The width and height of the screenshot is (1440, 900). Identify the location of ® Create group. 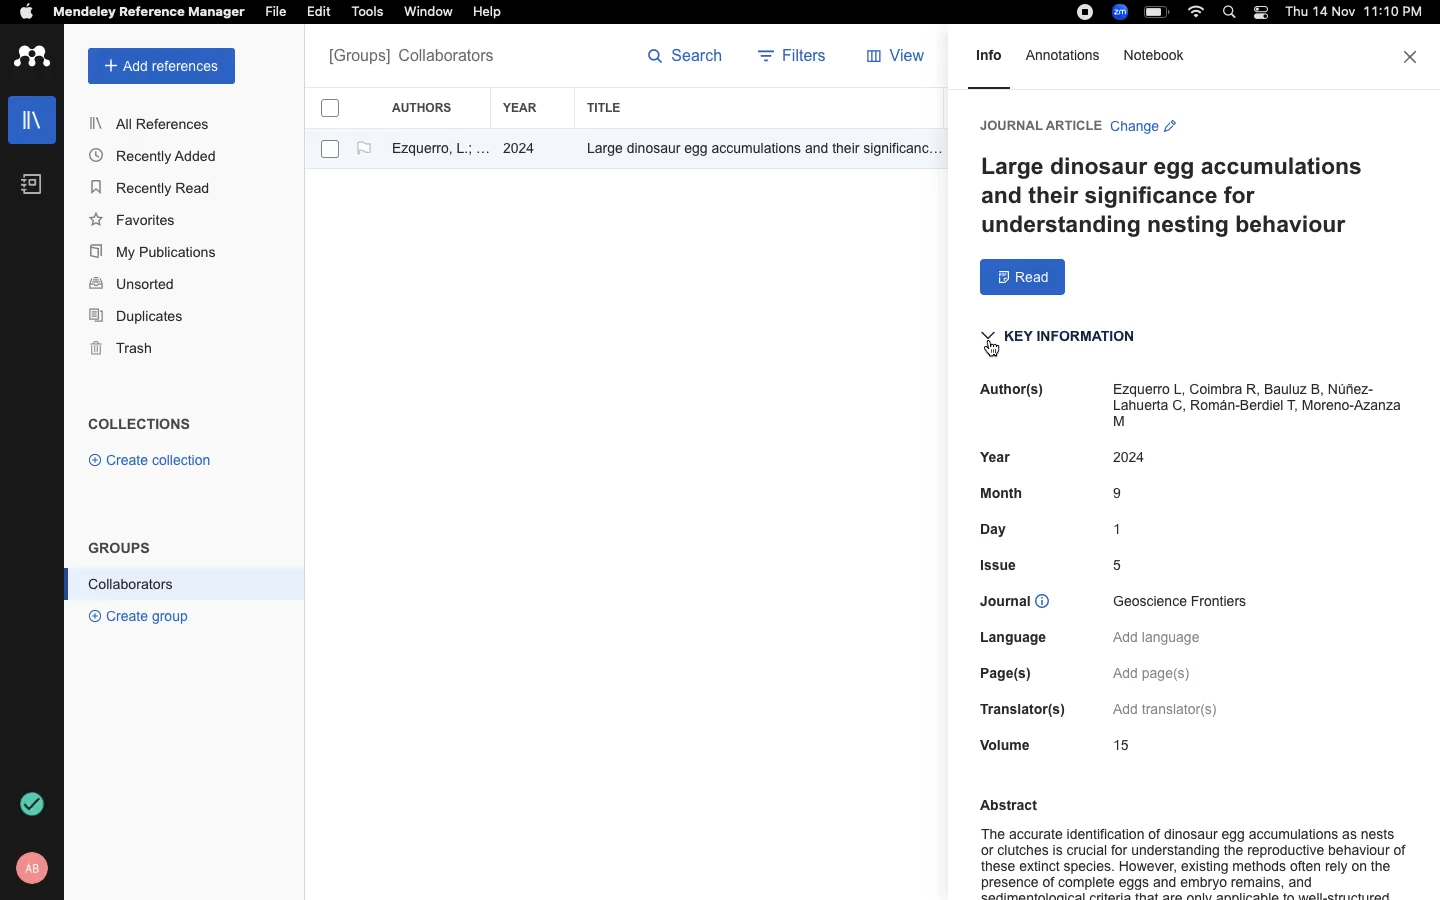
(135, 615).